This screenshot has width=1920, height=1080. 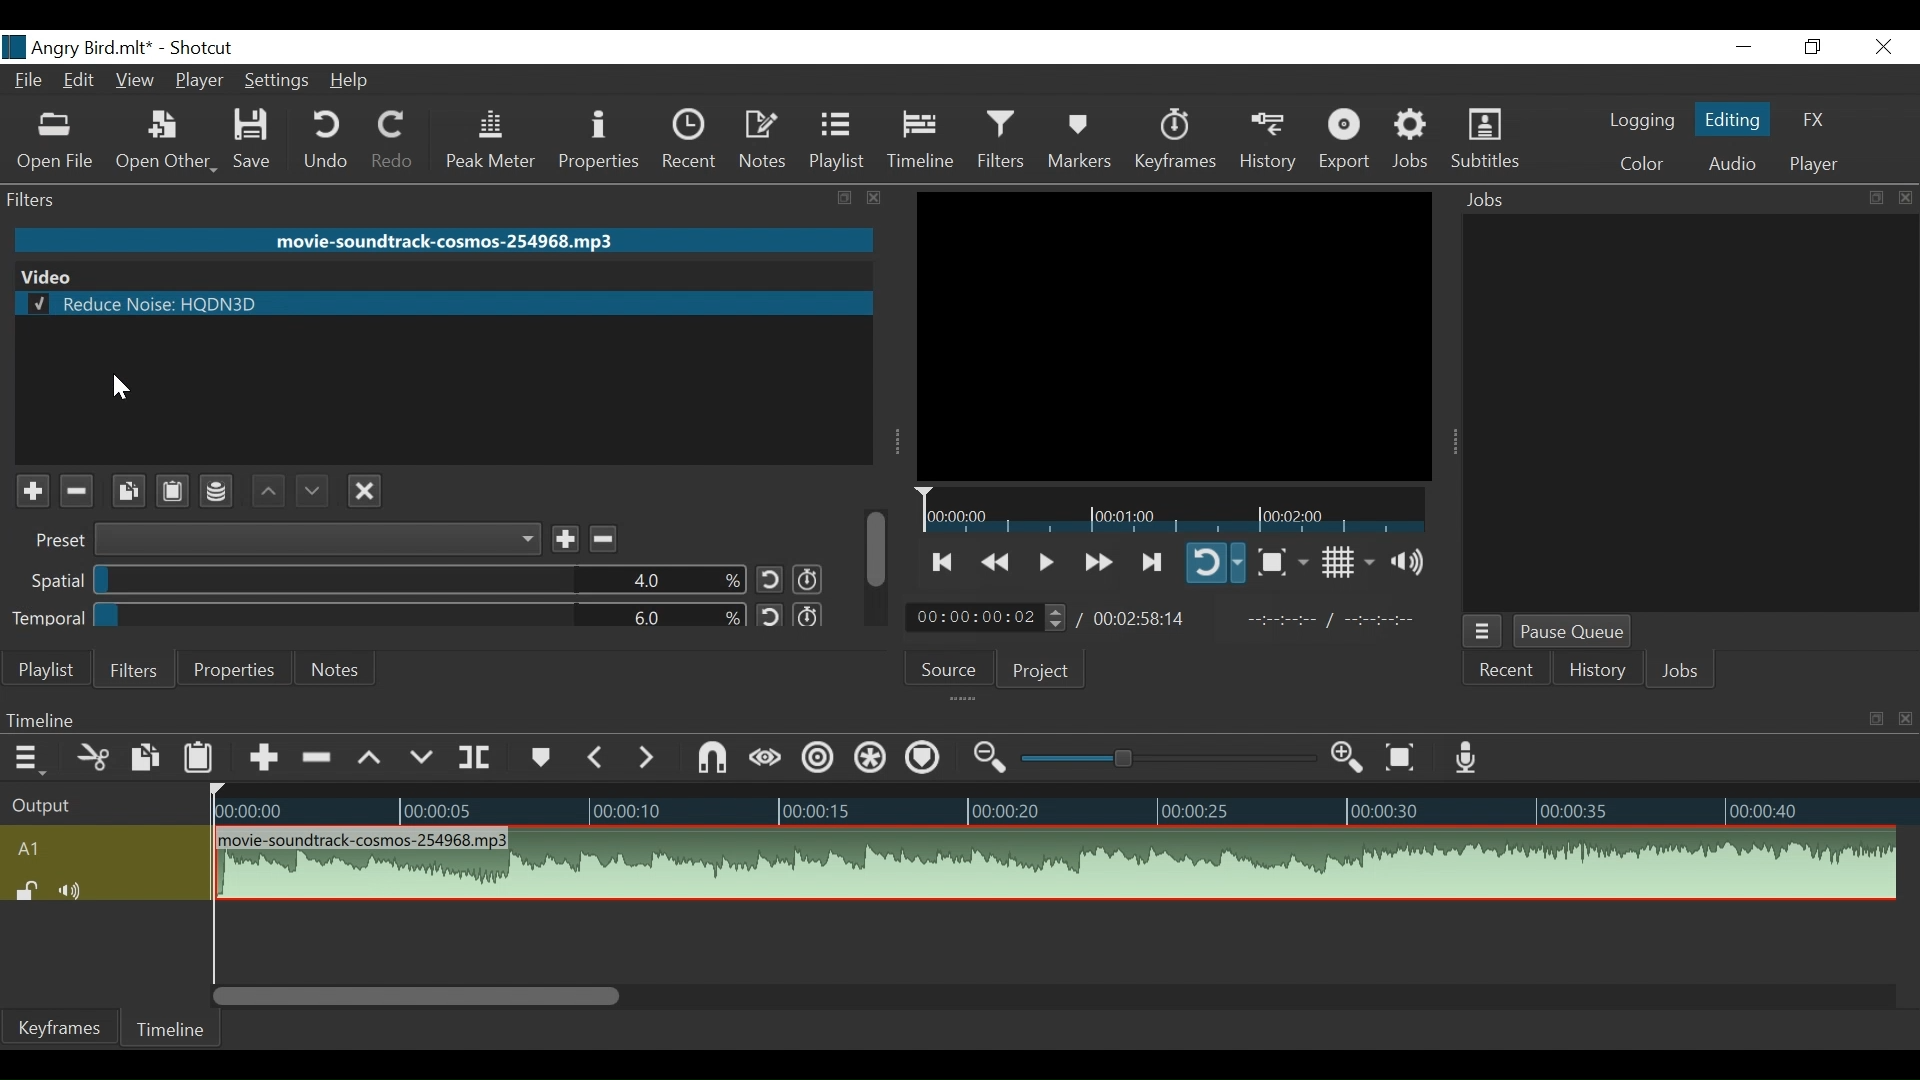 I want to click on File Name, so click(x=79, y=48).